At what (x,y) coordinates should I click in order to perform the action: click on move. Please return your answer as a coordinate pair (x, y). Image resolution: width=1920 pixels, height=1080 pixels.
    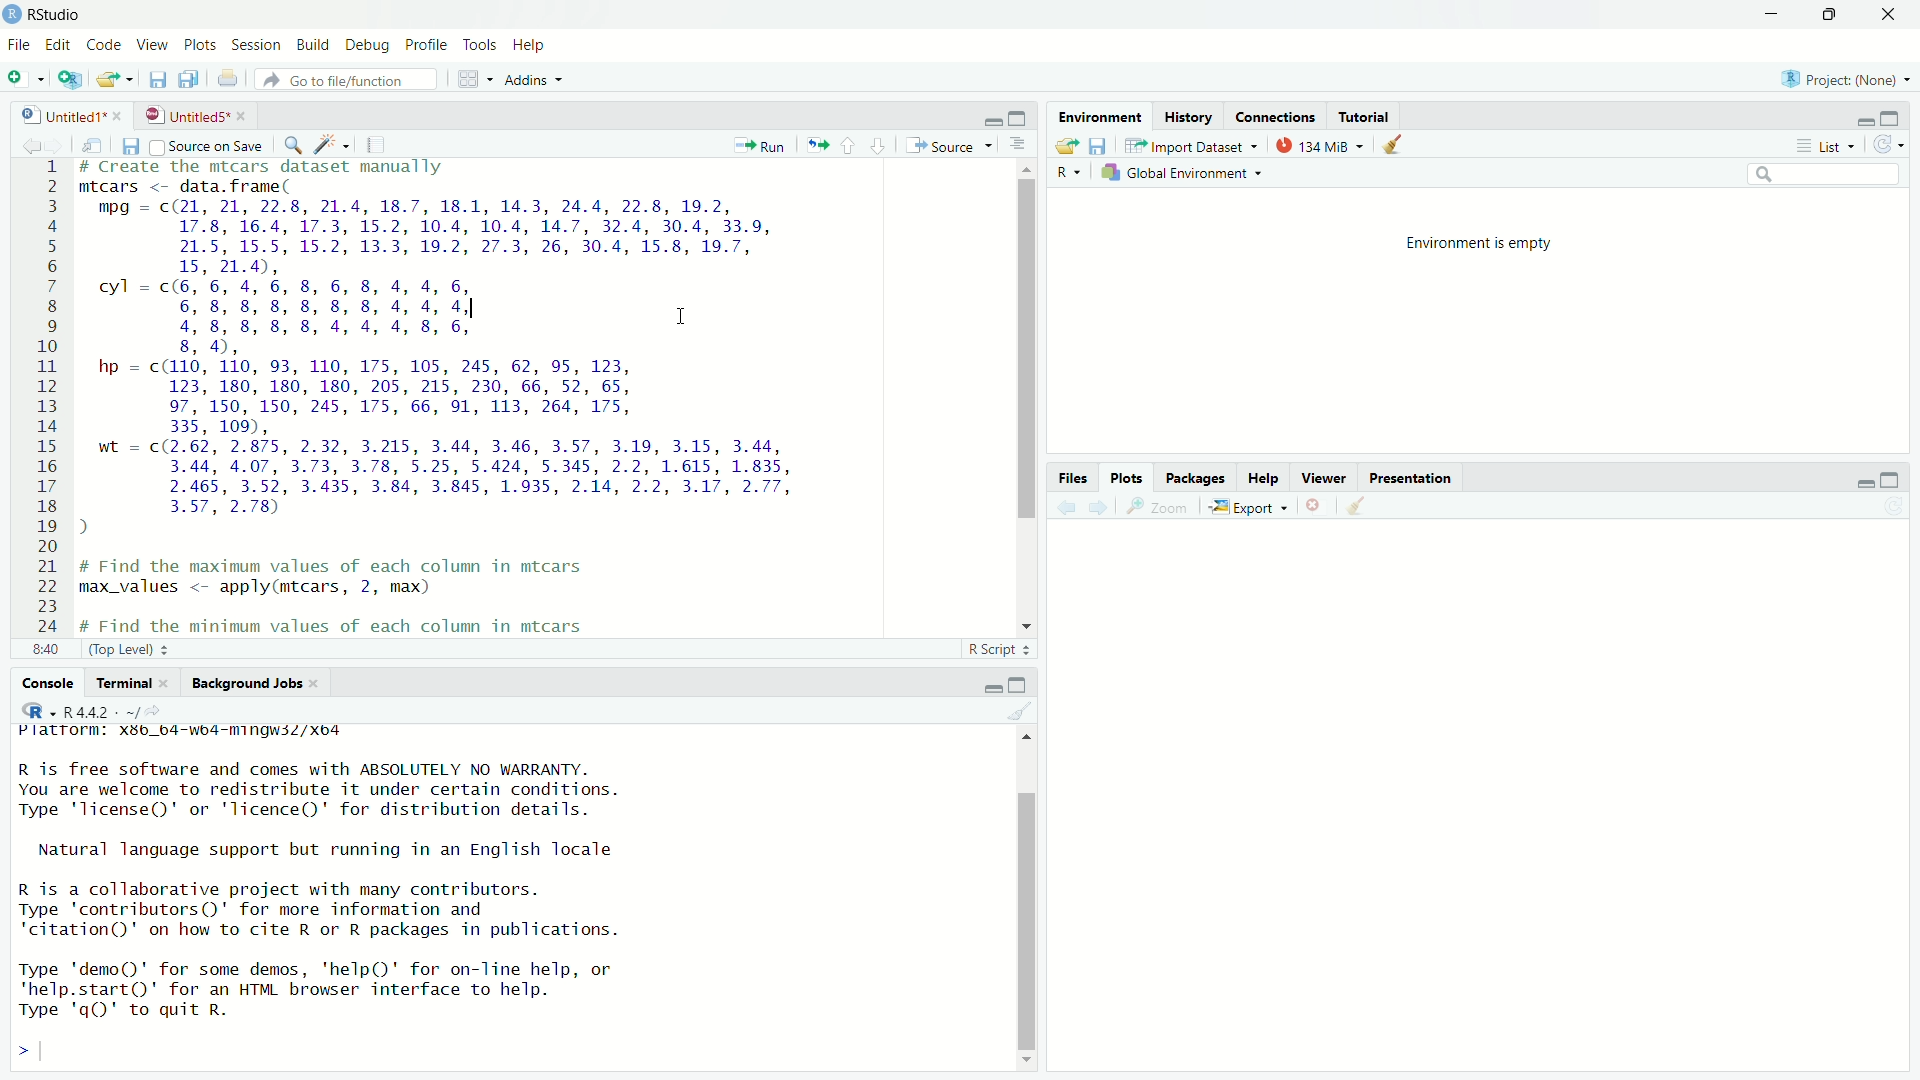
    Looking at the image, I should click on (816, 141).